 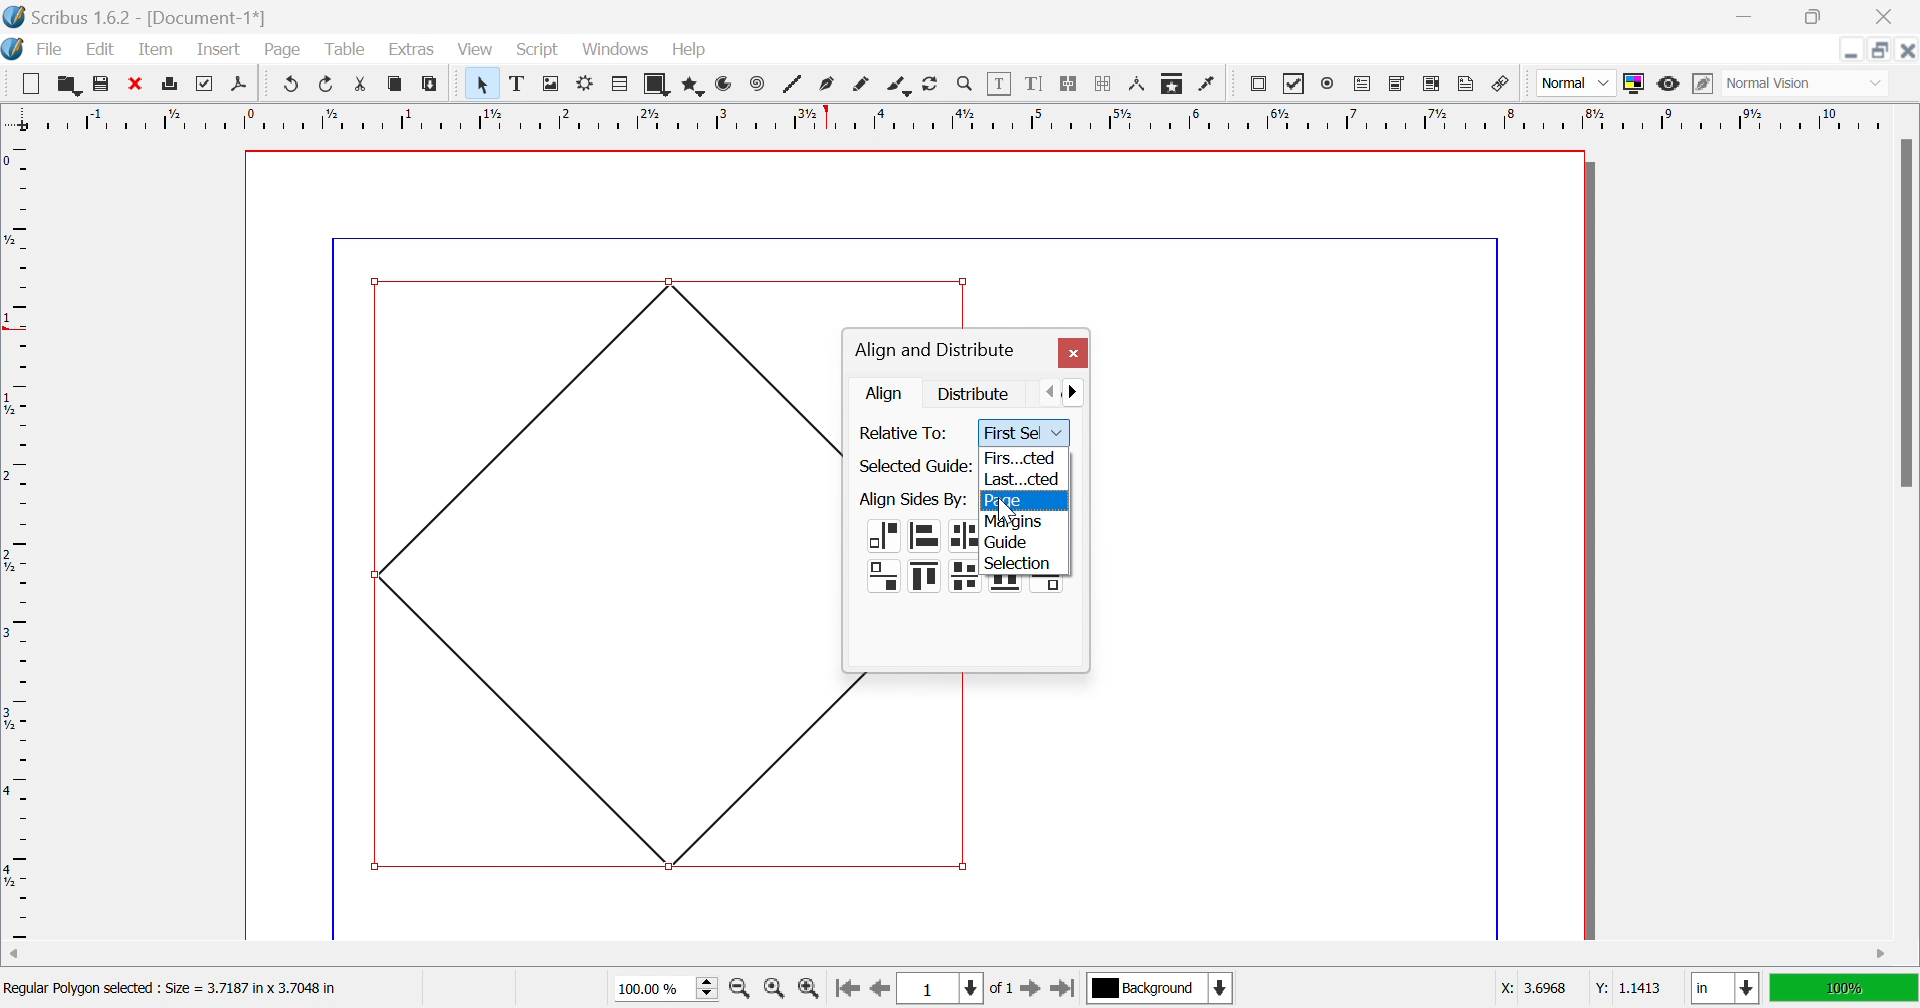 I want to click on Margins, so click(x=1013, y=523).